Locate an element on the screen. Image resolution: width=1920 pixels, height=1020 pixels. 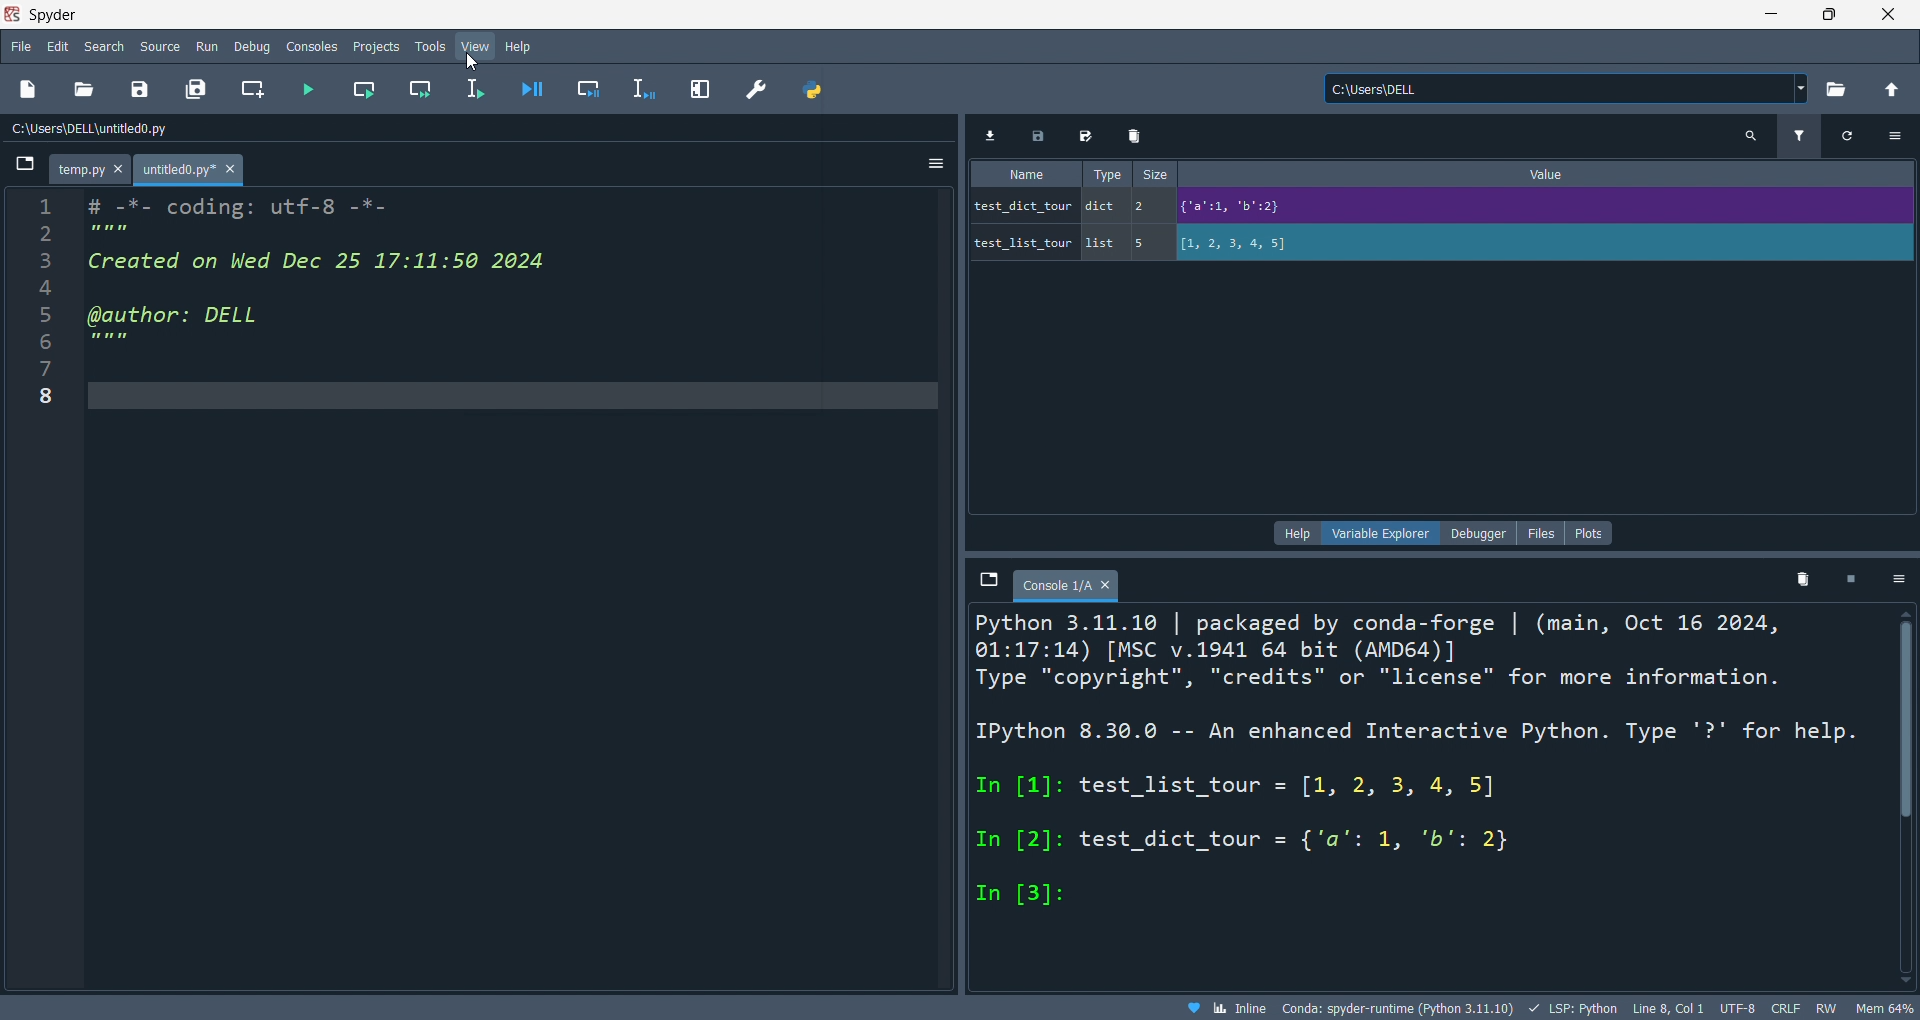
crlf is located at coordinates (1783, 1009).